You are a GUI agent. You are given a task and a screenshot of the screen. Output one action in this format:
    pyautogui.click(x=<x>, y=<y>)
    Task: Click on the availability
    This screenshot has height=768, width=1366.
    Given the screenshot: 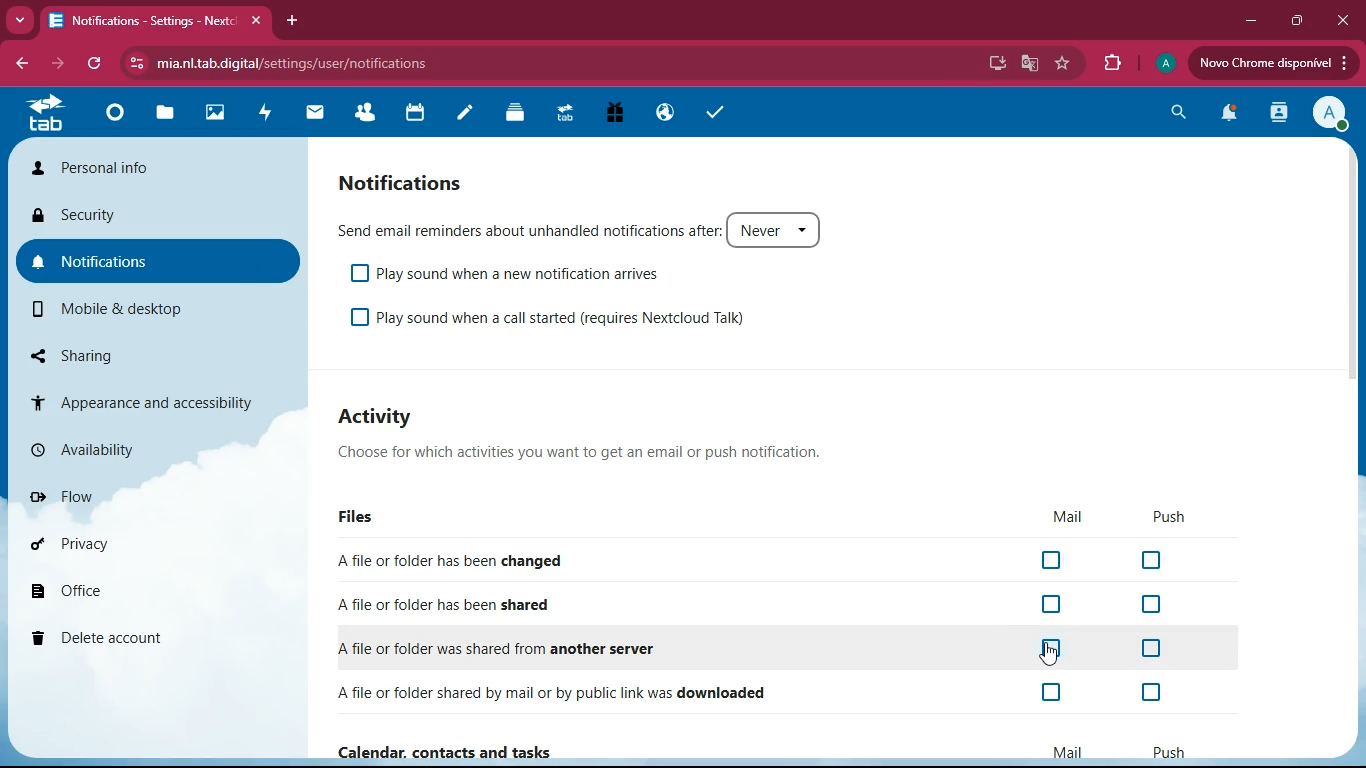 What is the action you would take?
    pyautogui.click(x=121, y=454)
    